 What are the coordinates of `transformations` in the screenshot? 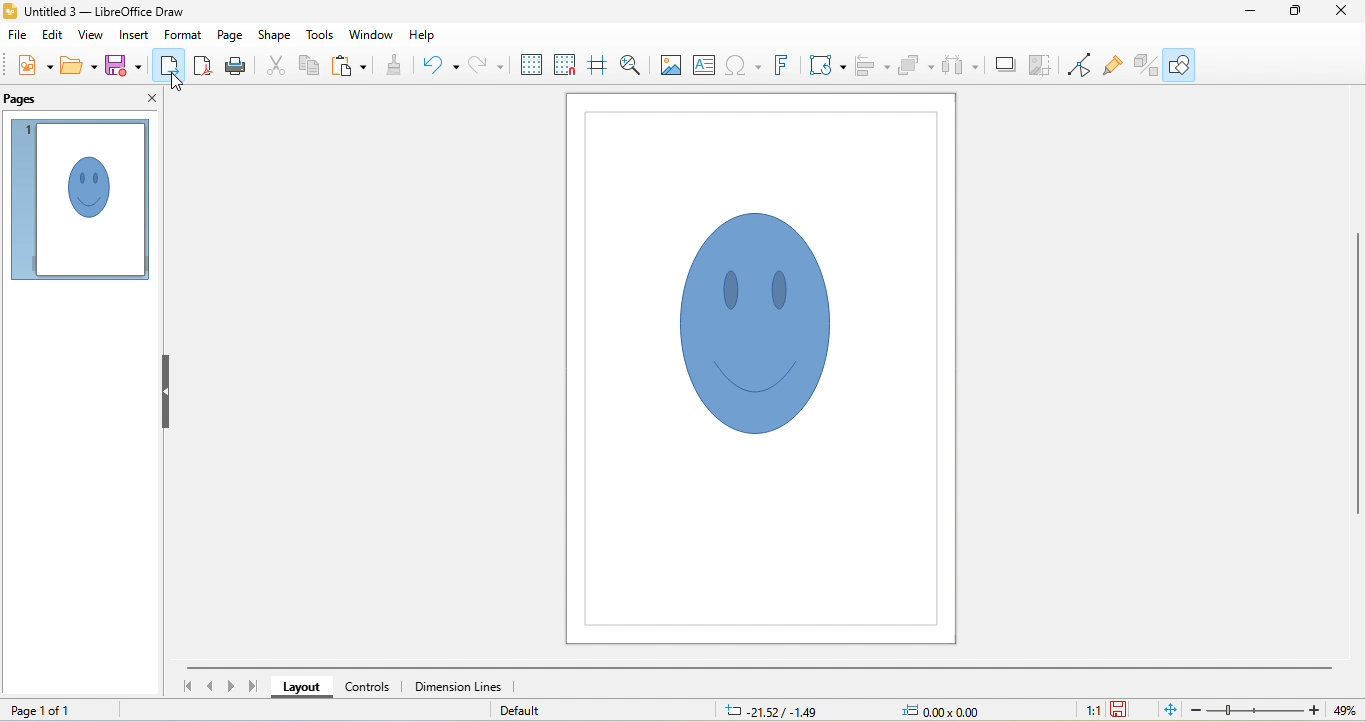 It's located at (827, 67).